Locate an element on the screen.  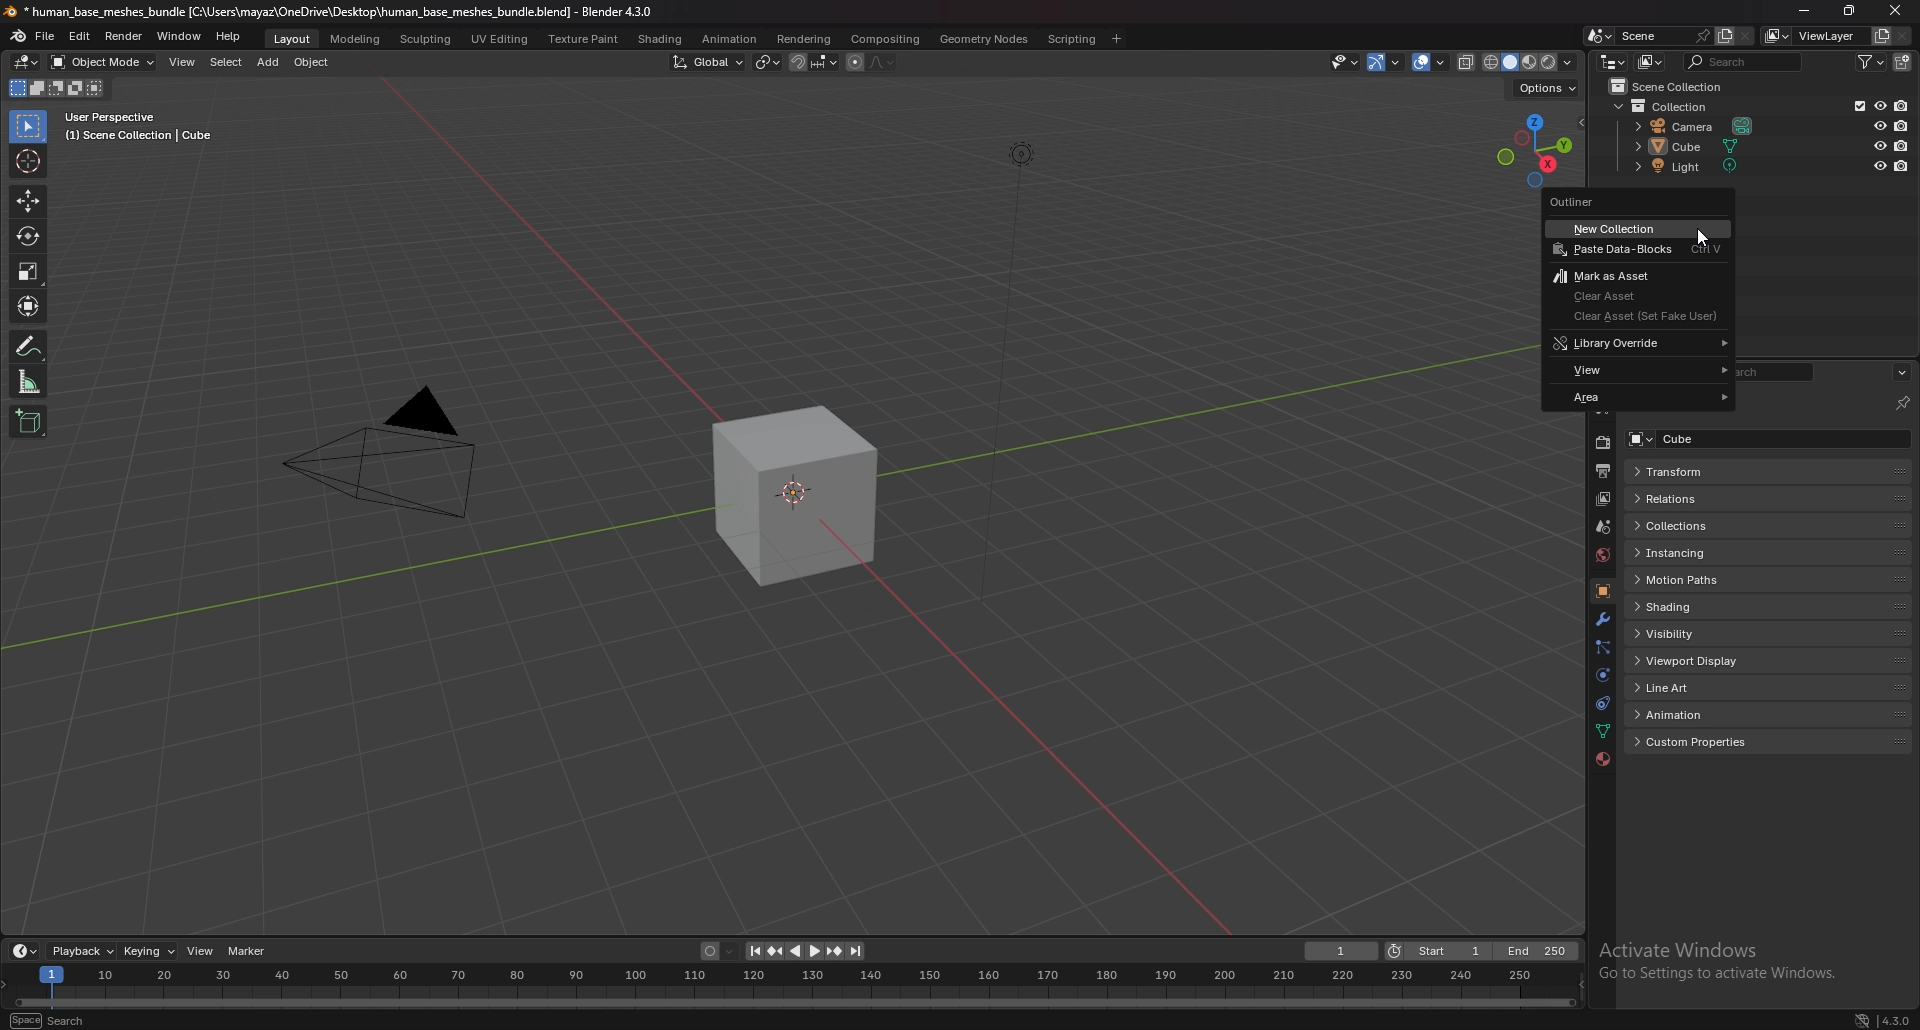
compositing is located at coordinates (885, 40).